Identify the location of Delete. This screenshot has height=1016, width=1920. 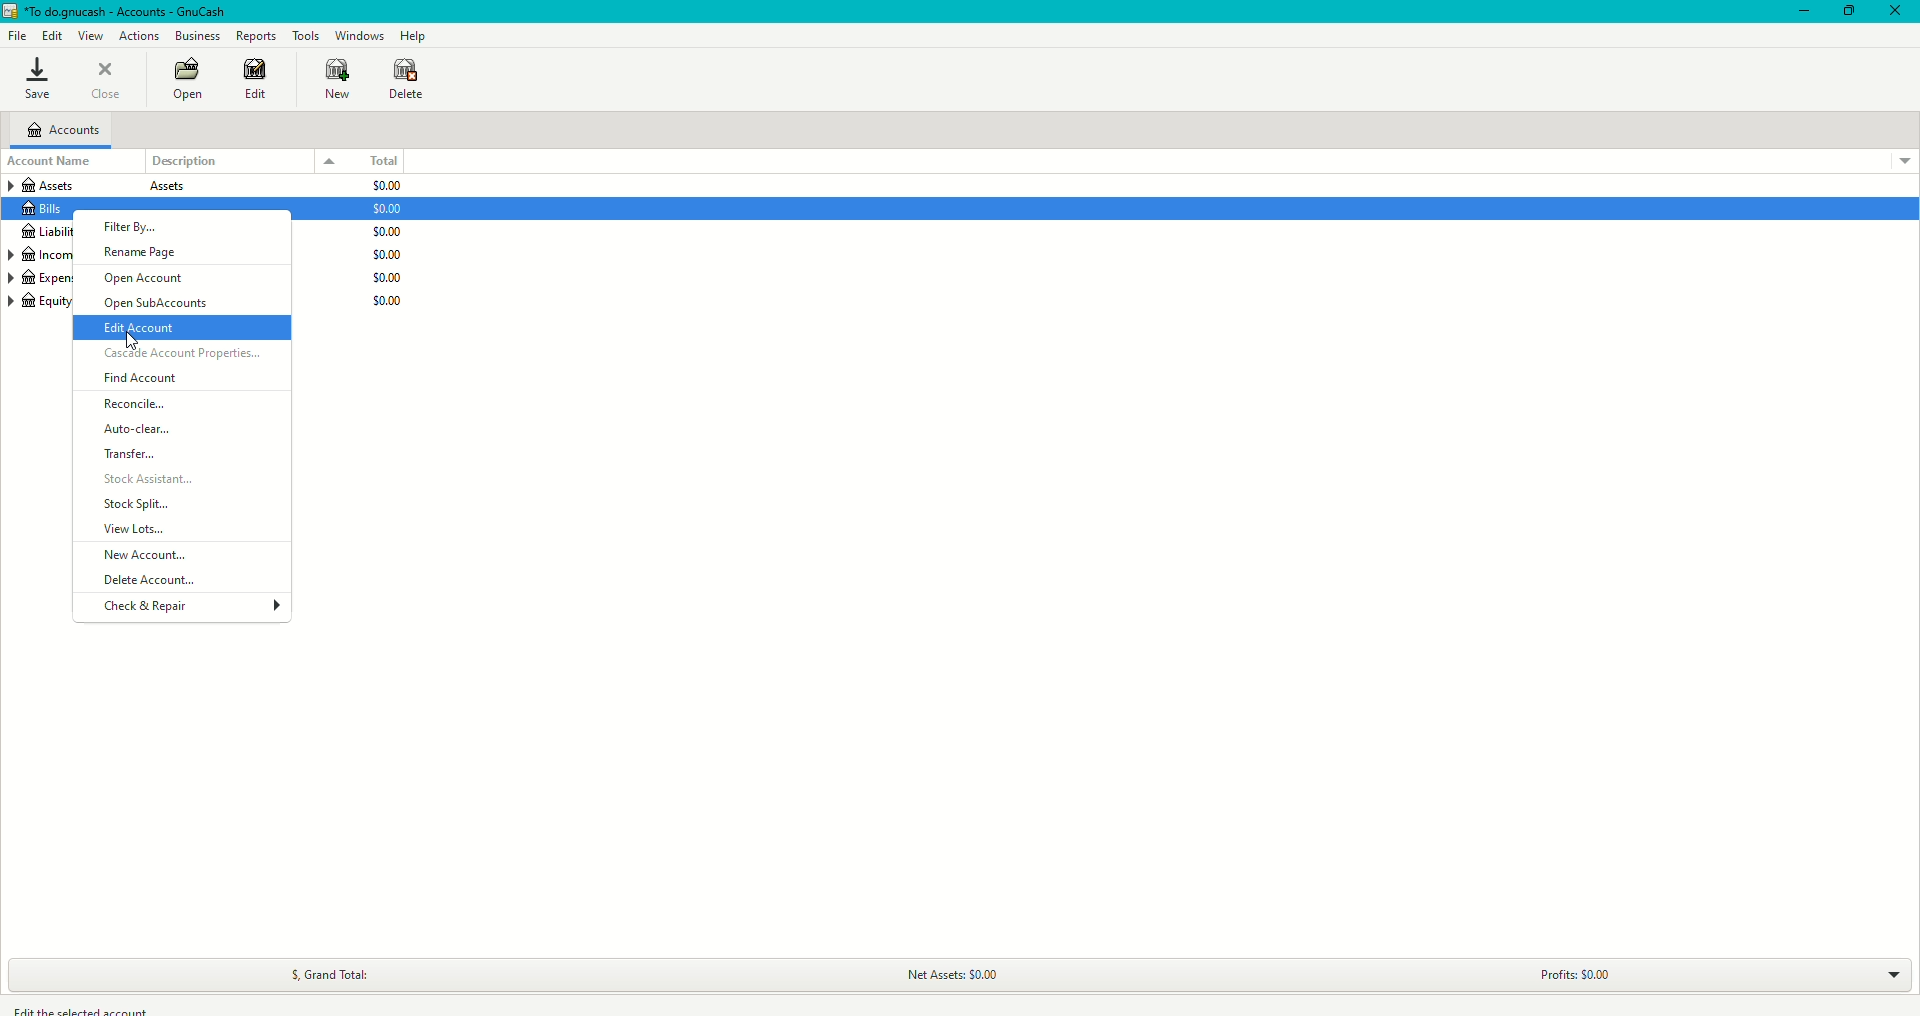
(408, 83).